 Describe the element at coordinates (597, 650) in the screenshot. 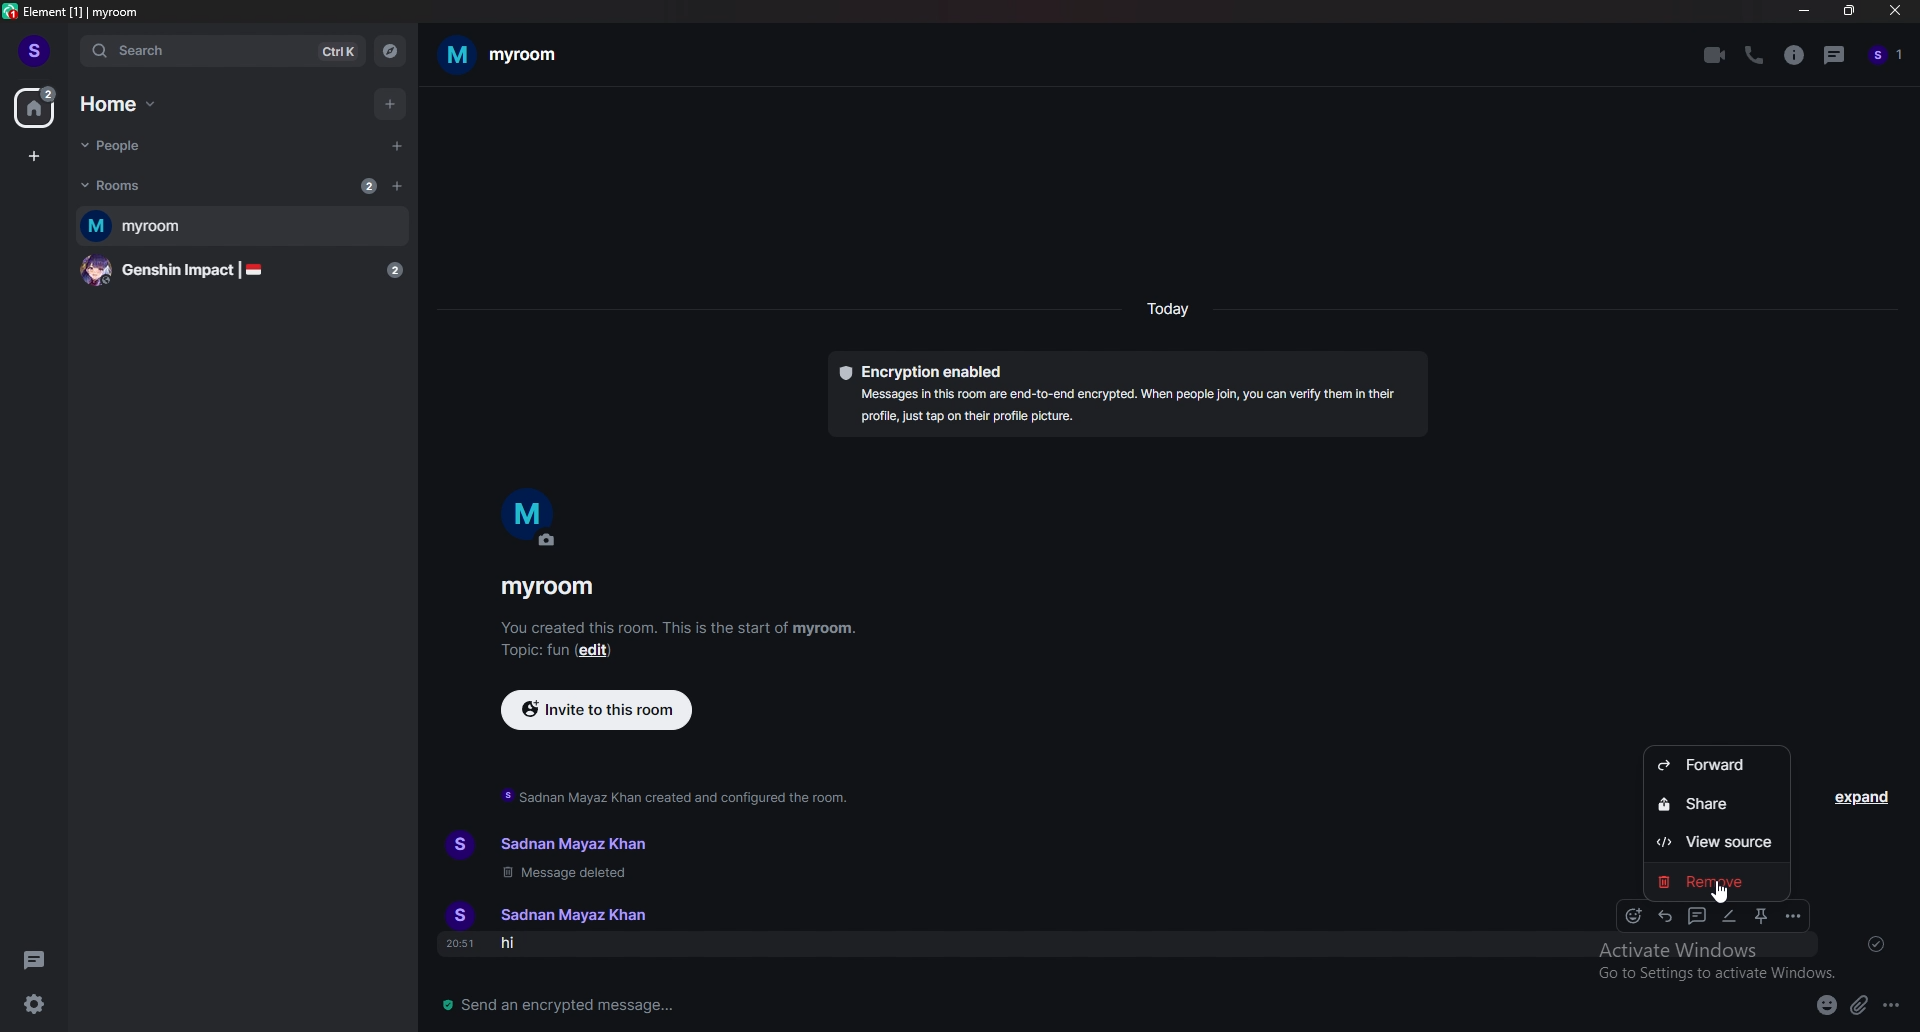

I see `edit` at that location.